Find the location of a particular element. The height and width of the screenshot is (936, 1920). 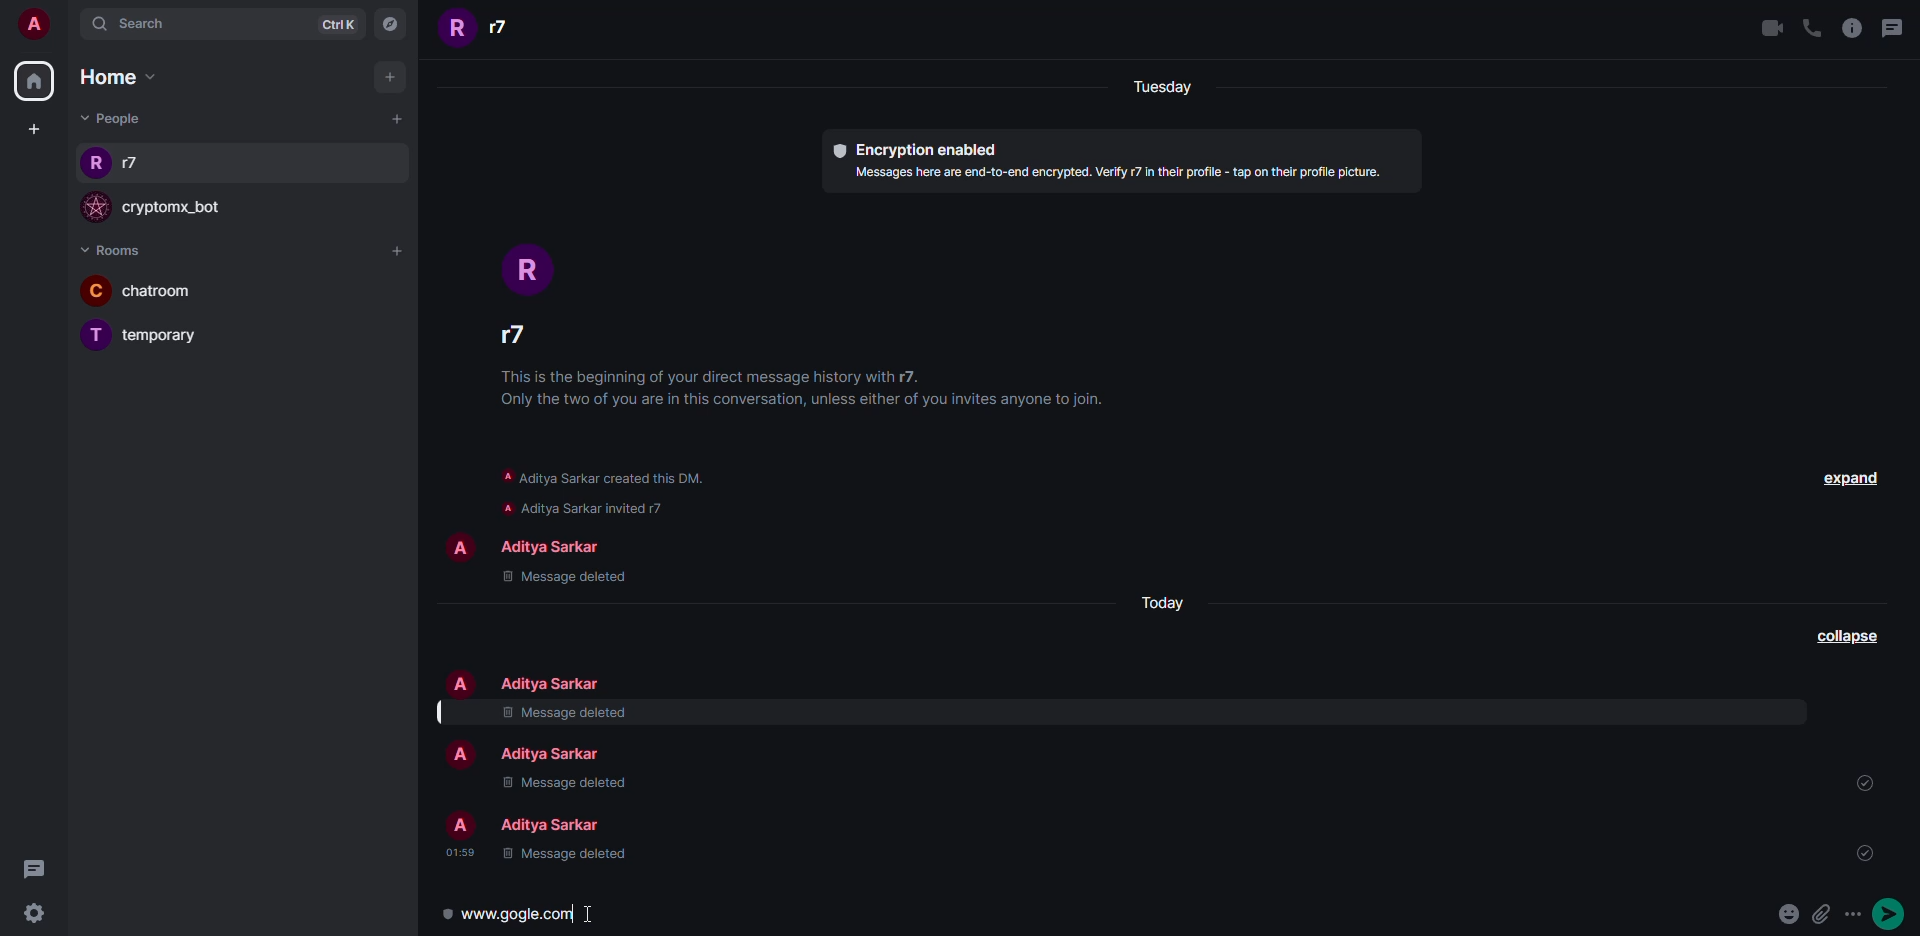

info is located at coordinates (1119, 172).